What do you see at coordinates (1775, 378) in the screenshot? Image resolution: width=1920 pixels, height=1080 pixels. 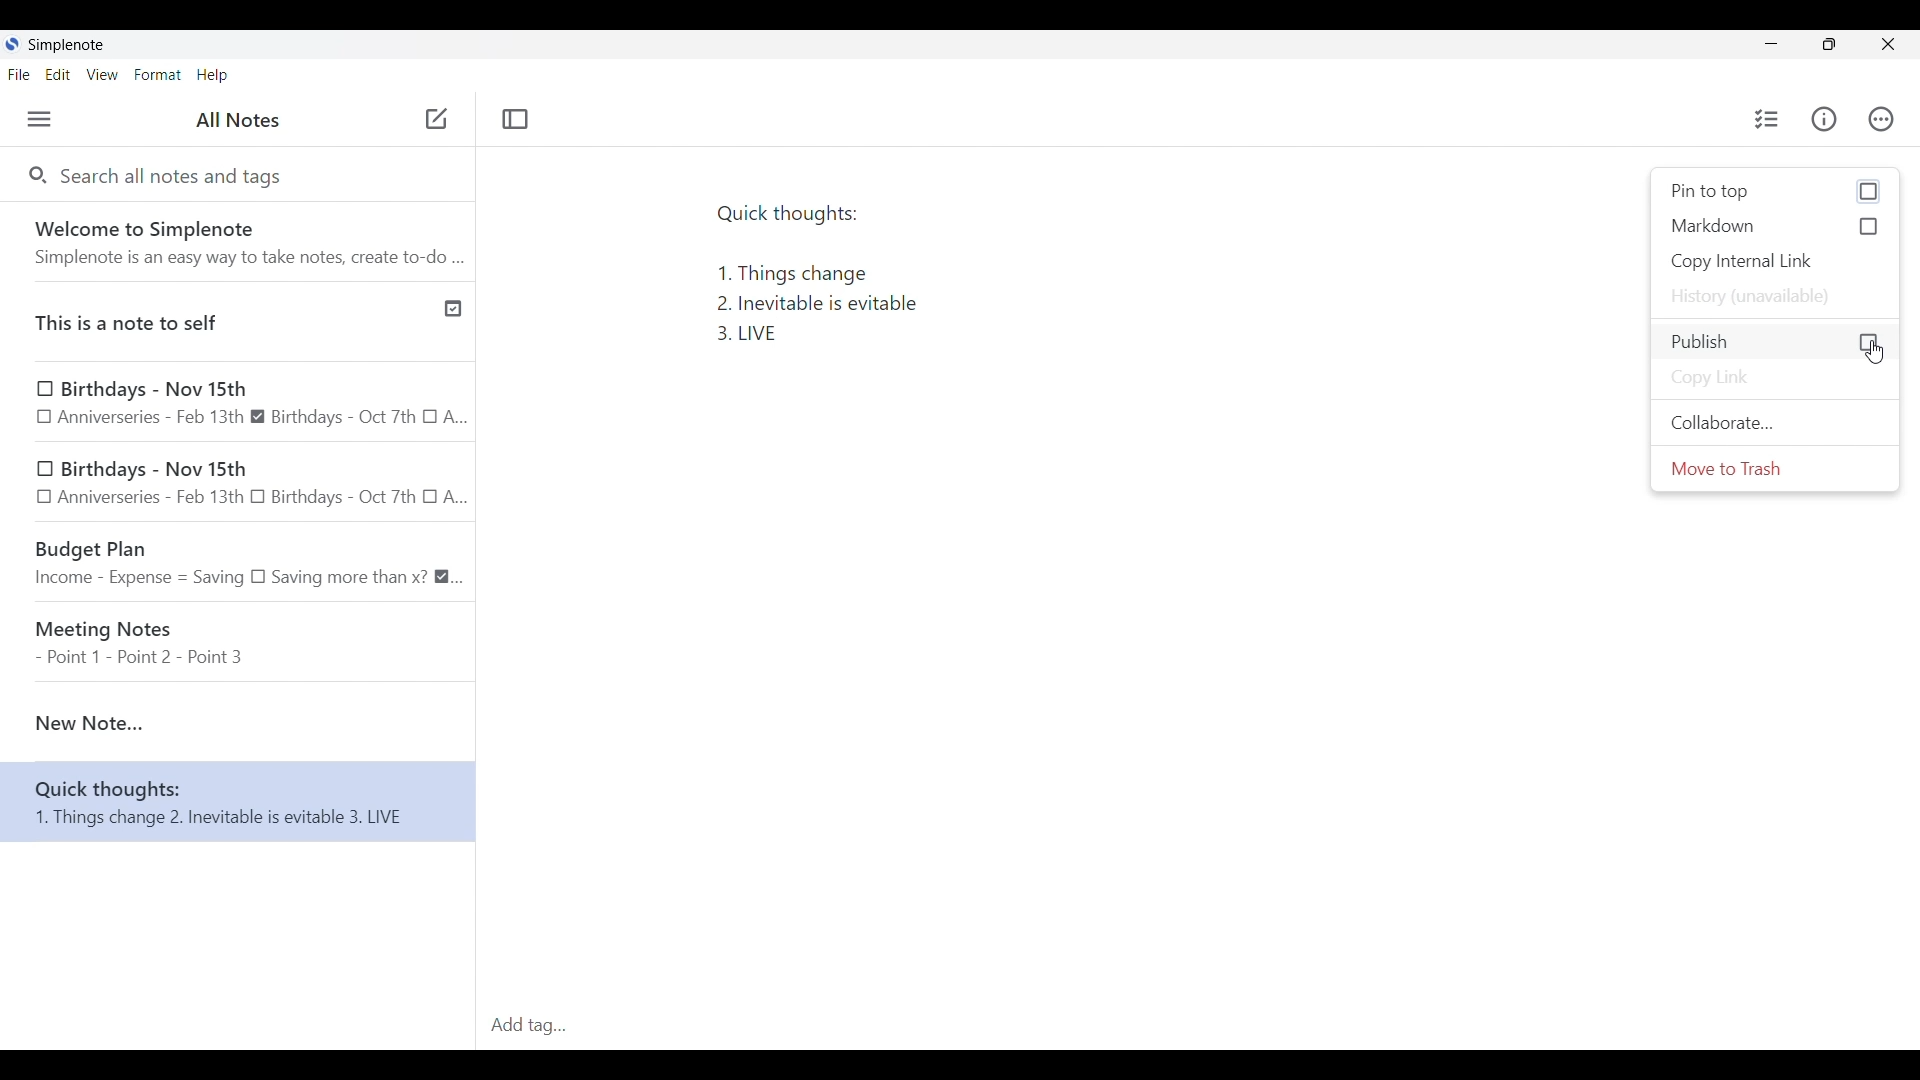 I see `Copy link` at bounding box center [1775, 378].